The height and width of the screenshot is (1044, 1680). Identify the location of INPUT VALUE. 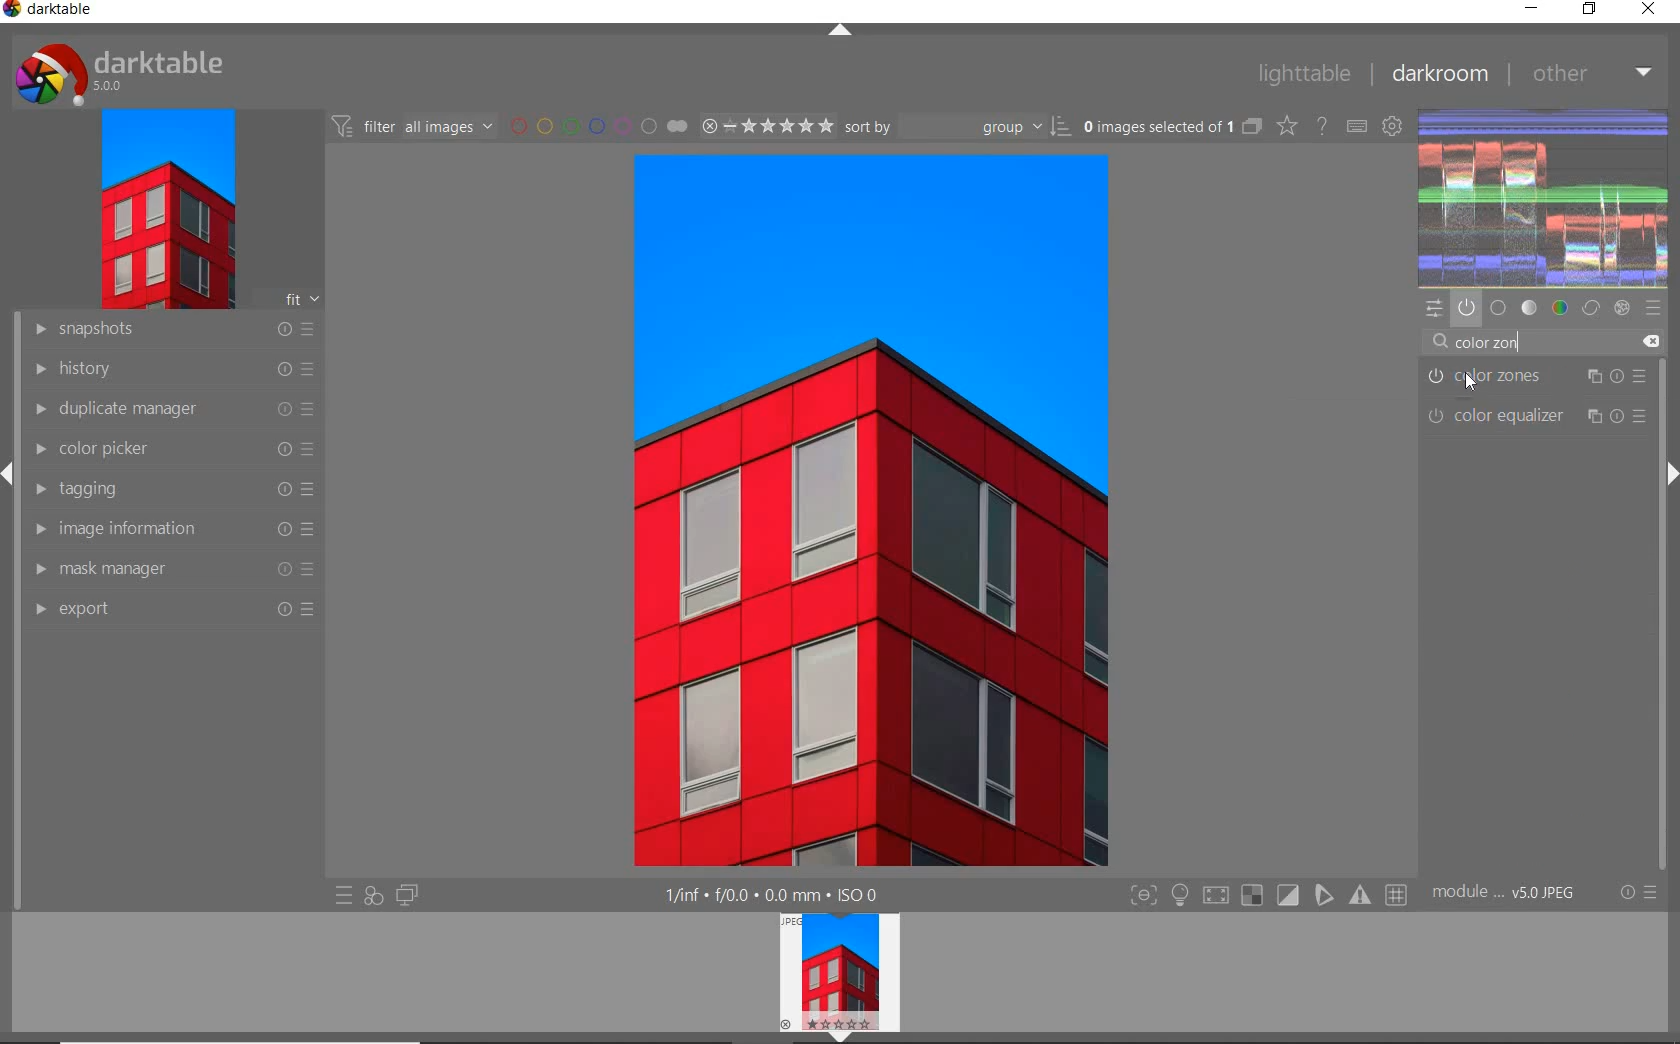
(1479, 342).